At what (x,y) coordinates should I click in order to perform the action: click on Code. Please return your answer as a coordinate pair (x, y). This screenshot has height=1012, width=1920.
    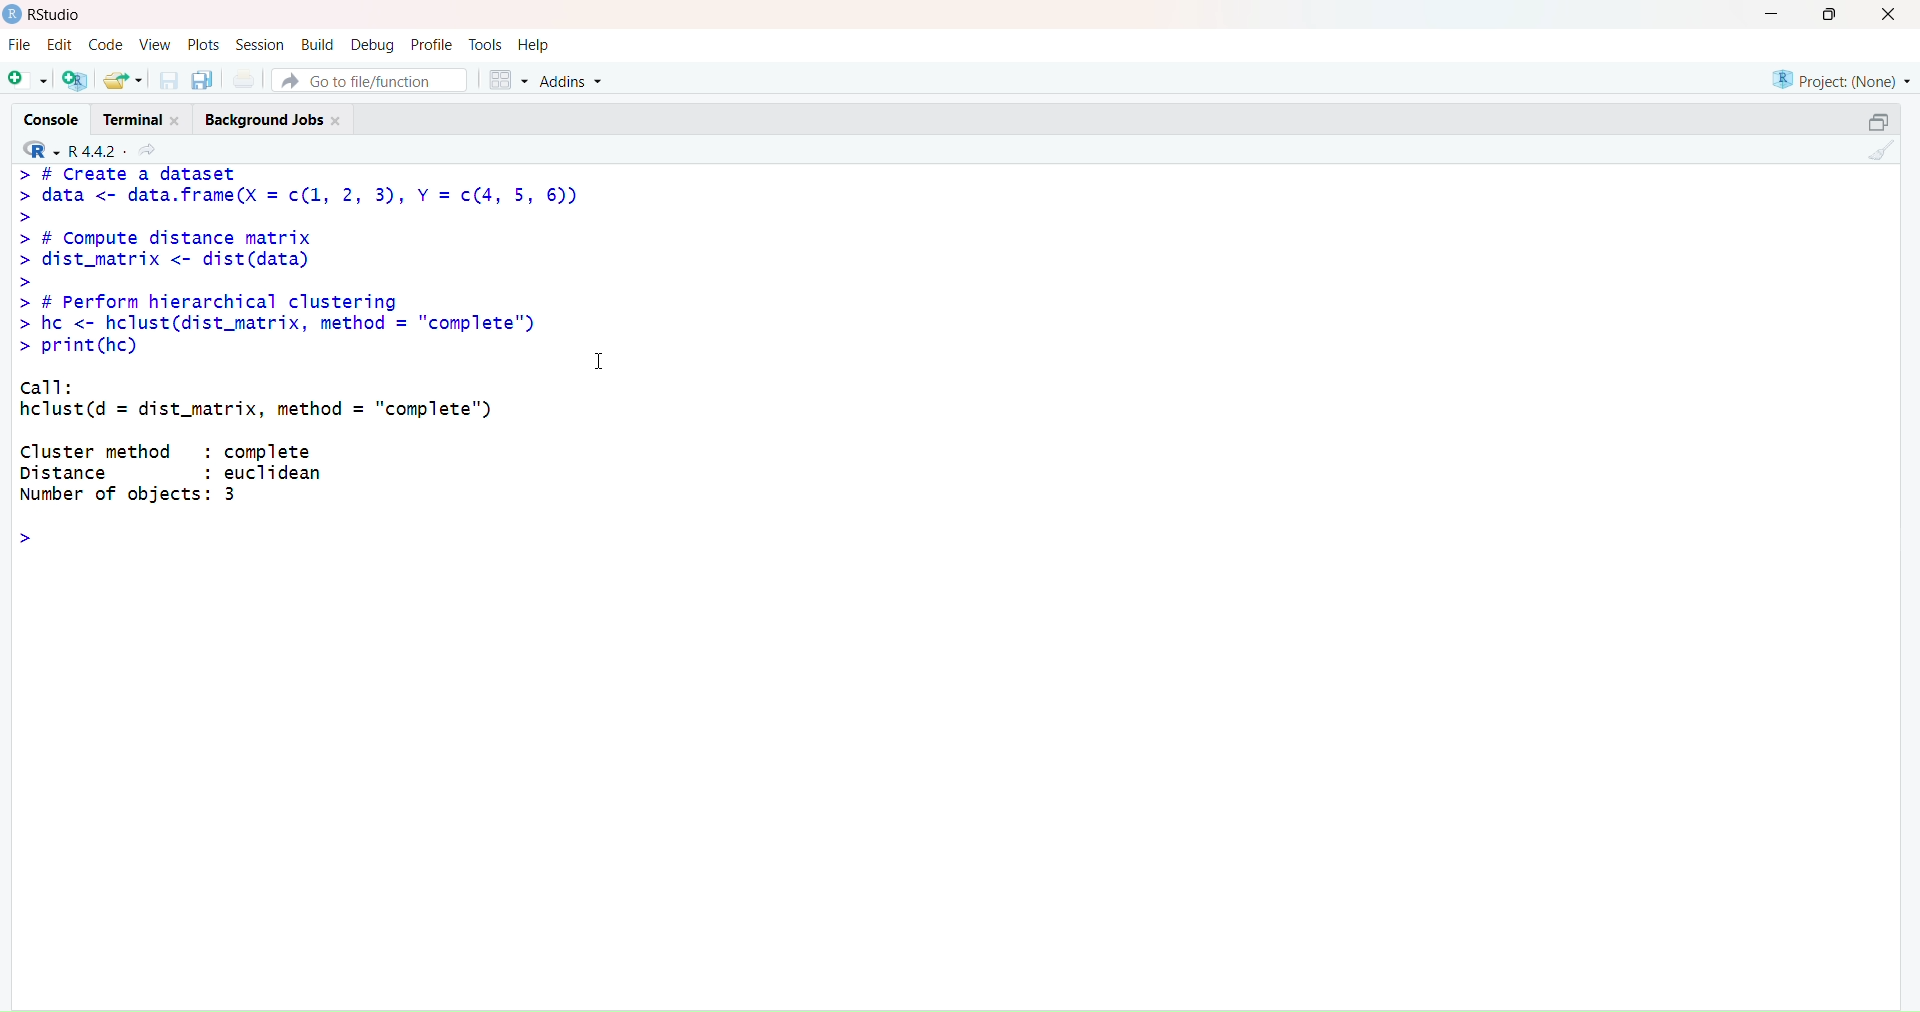
    Looking at the image, I should click on (107, 46).